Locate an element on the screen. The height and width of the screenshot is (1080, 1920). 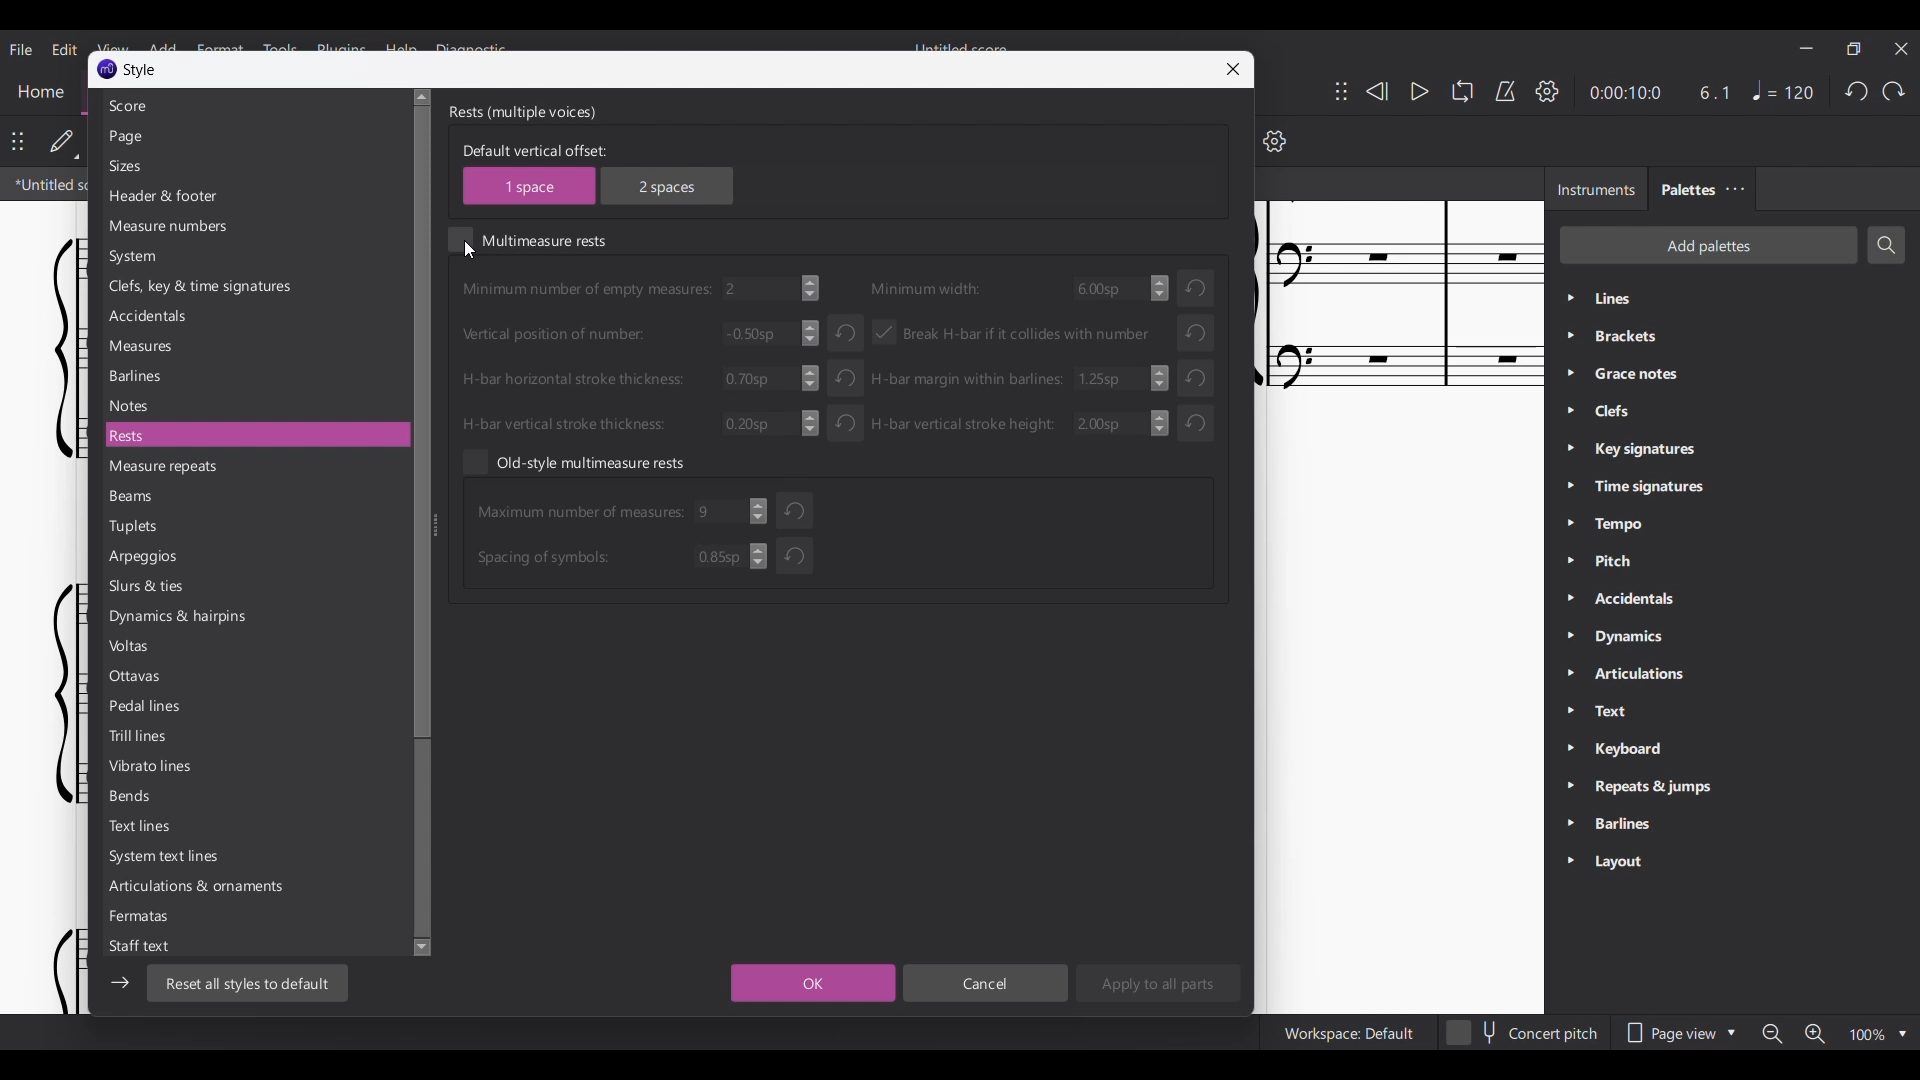
Default is located at coordinates (64, 142).